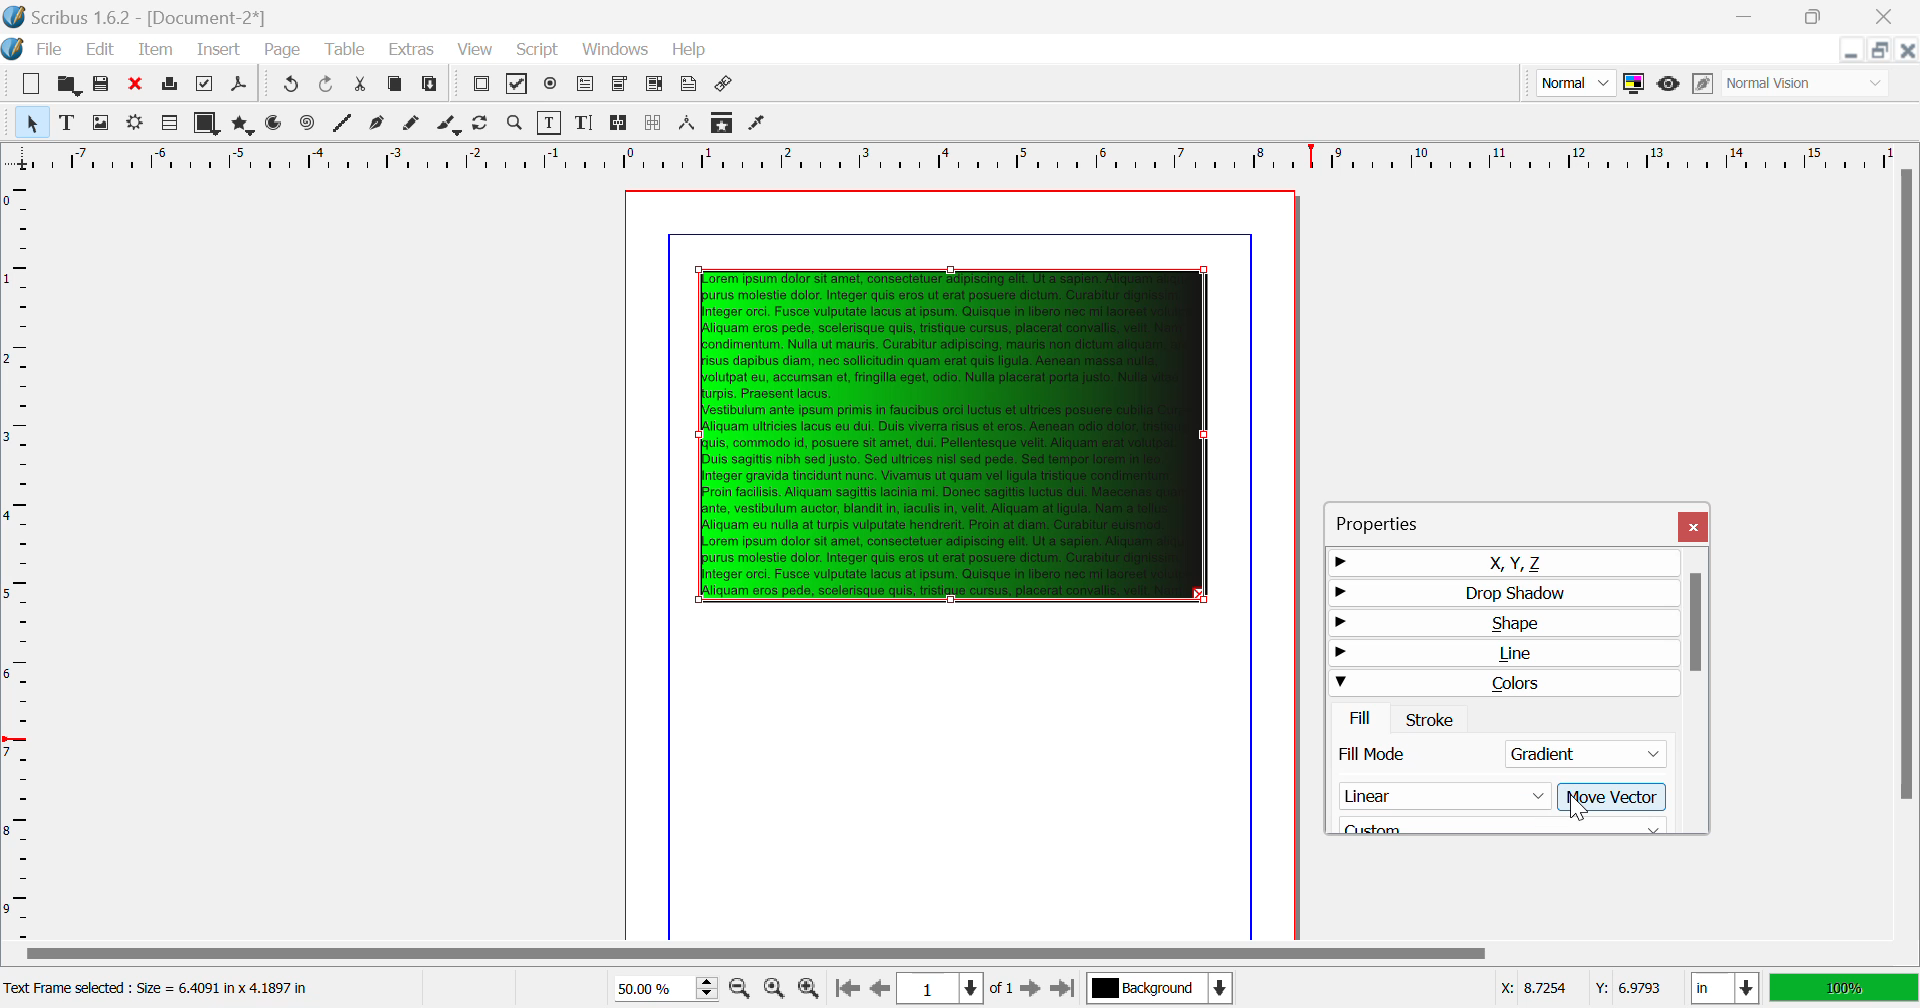 This screenshot has height=1008, width=1920. What do you see at coordinates (724, 122) in the screenshot?
I see `Copy Item Properties` at bounding box center [724, 122].